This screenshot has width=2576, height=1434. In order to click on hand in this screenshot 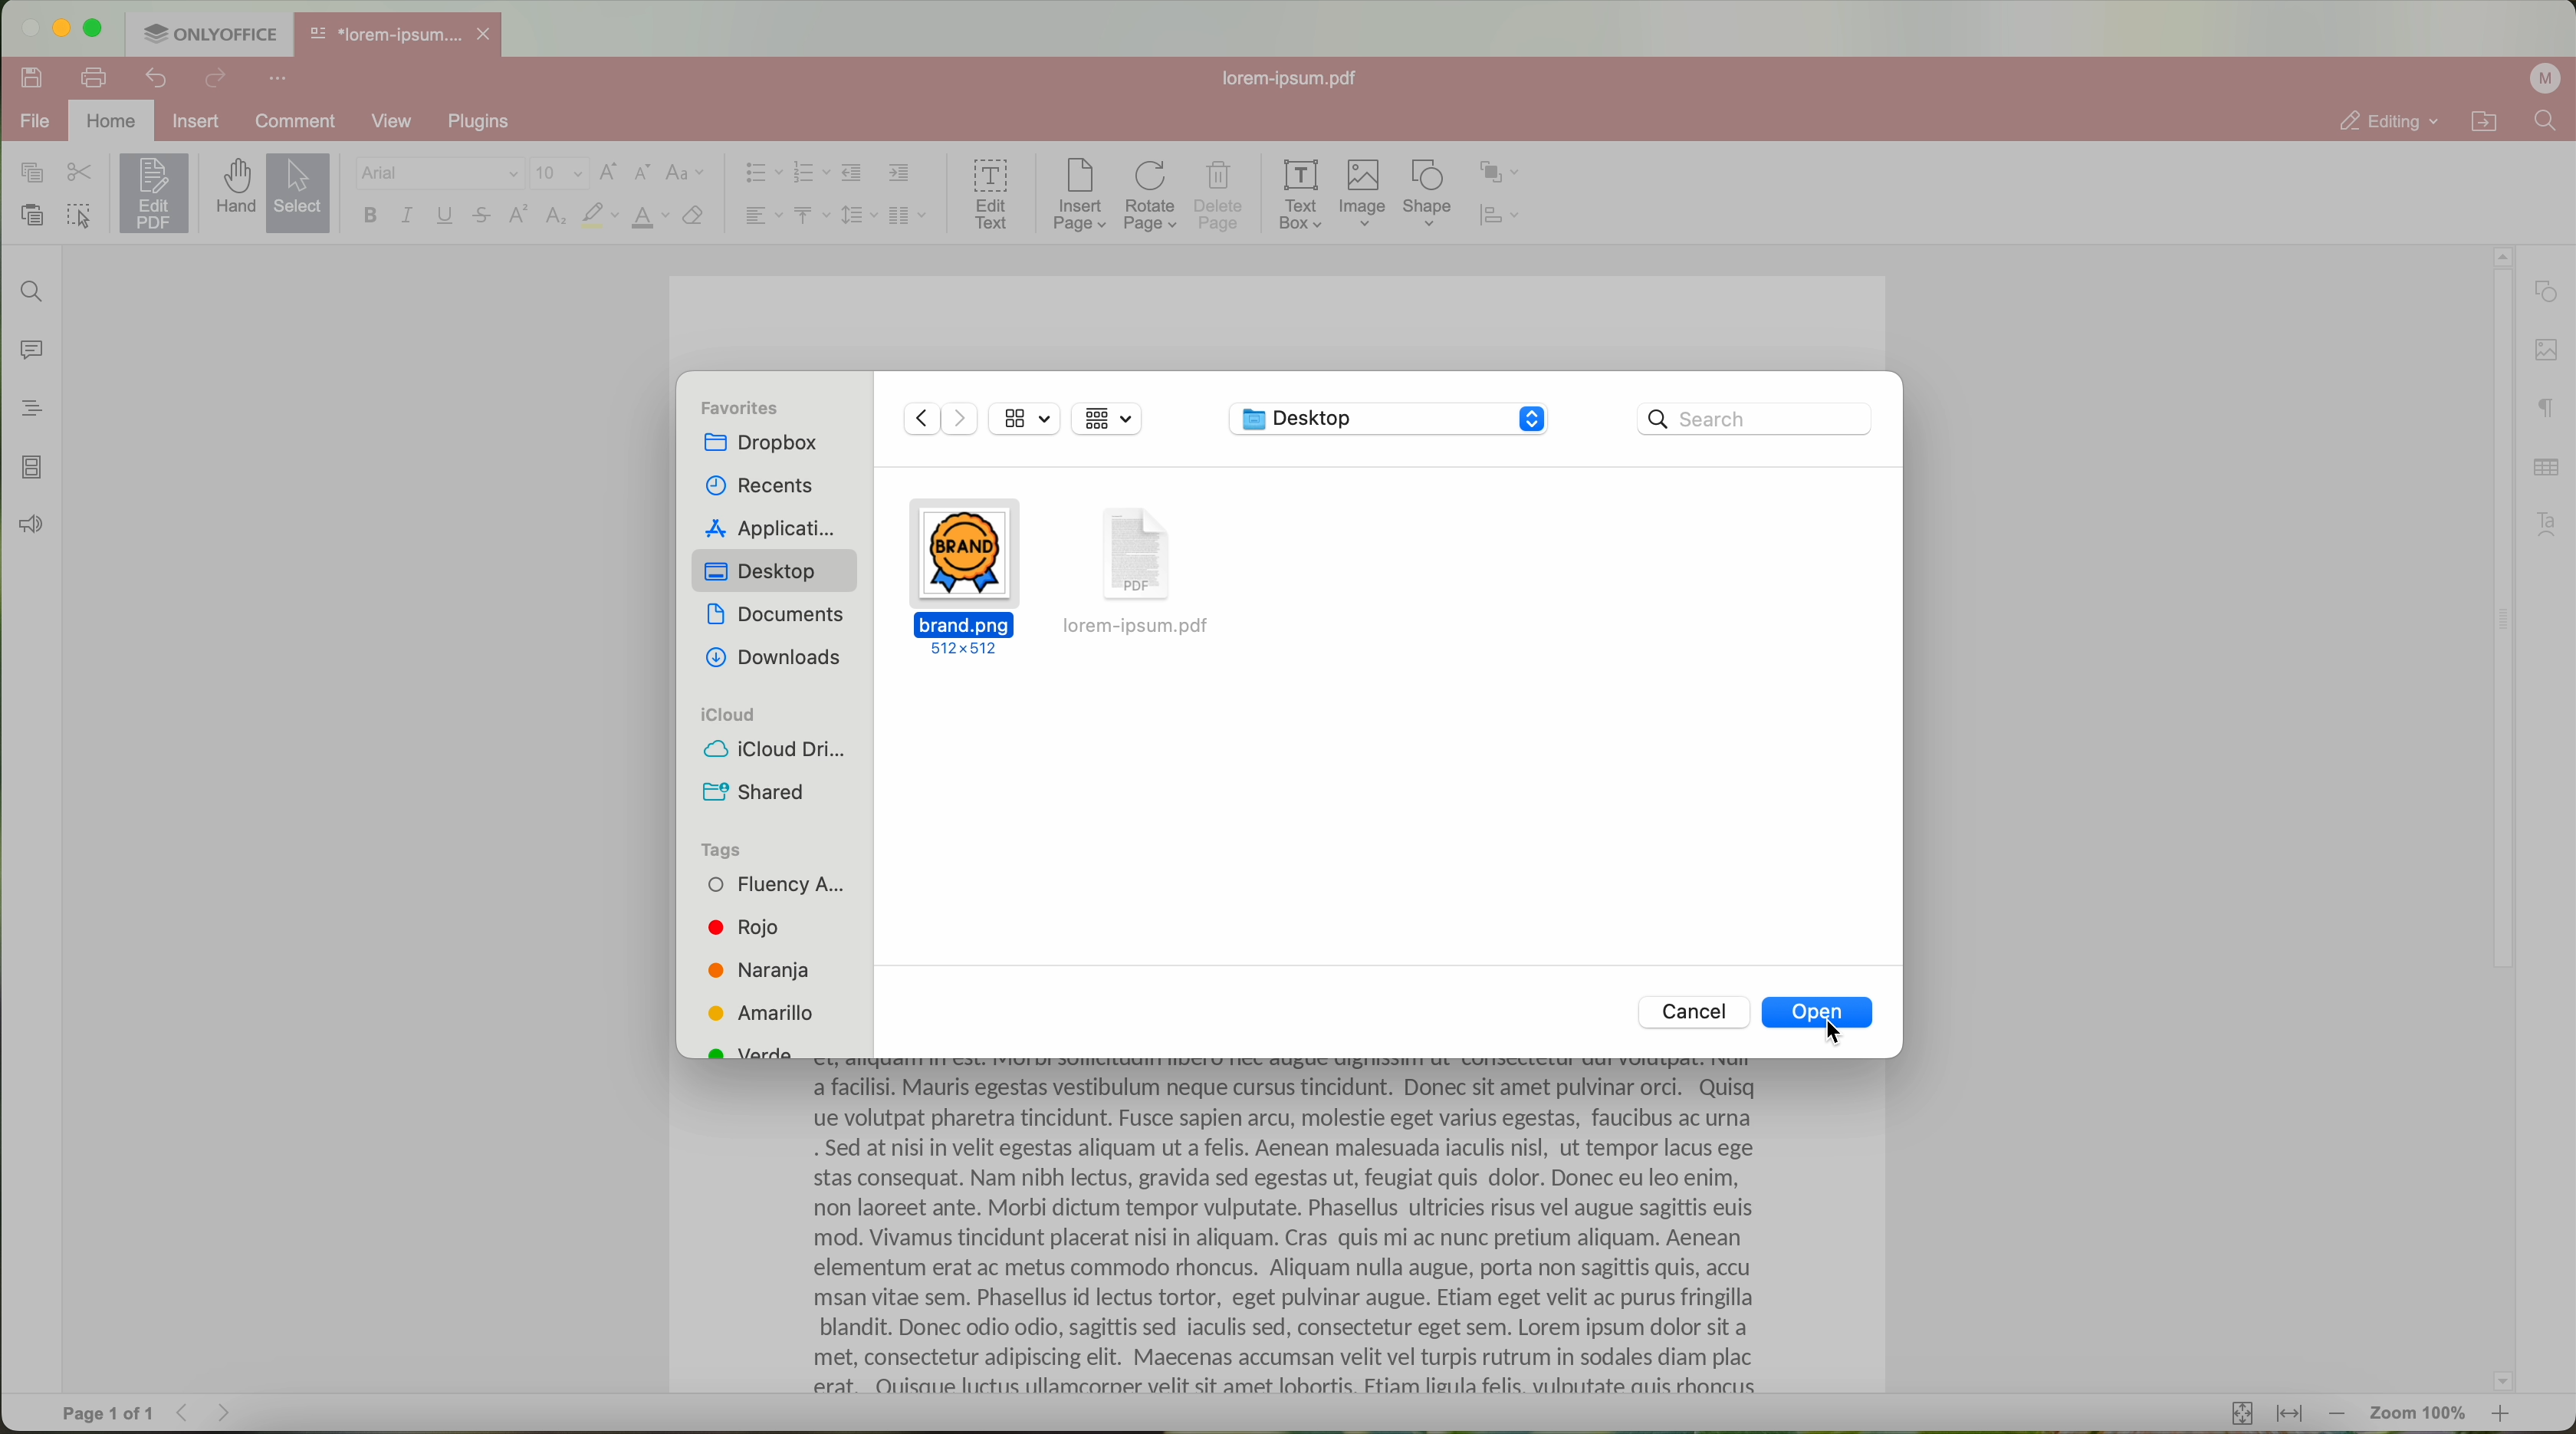, I will do `click(233, 187)`.